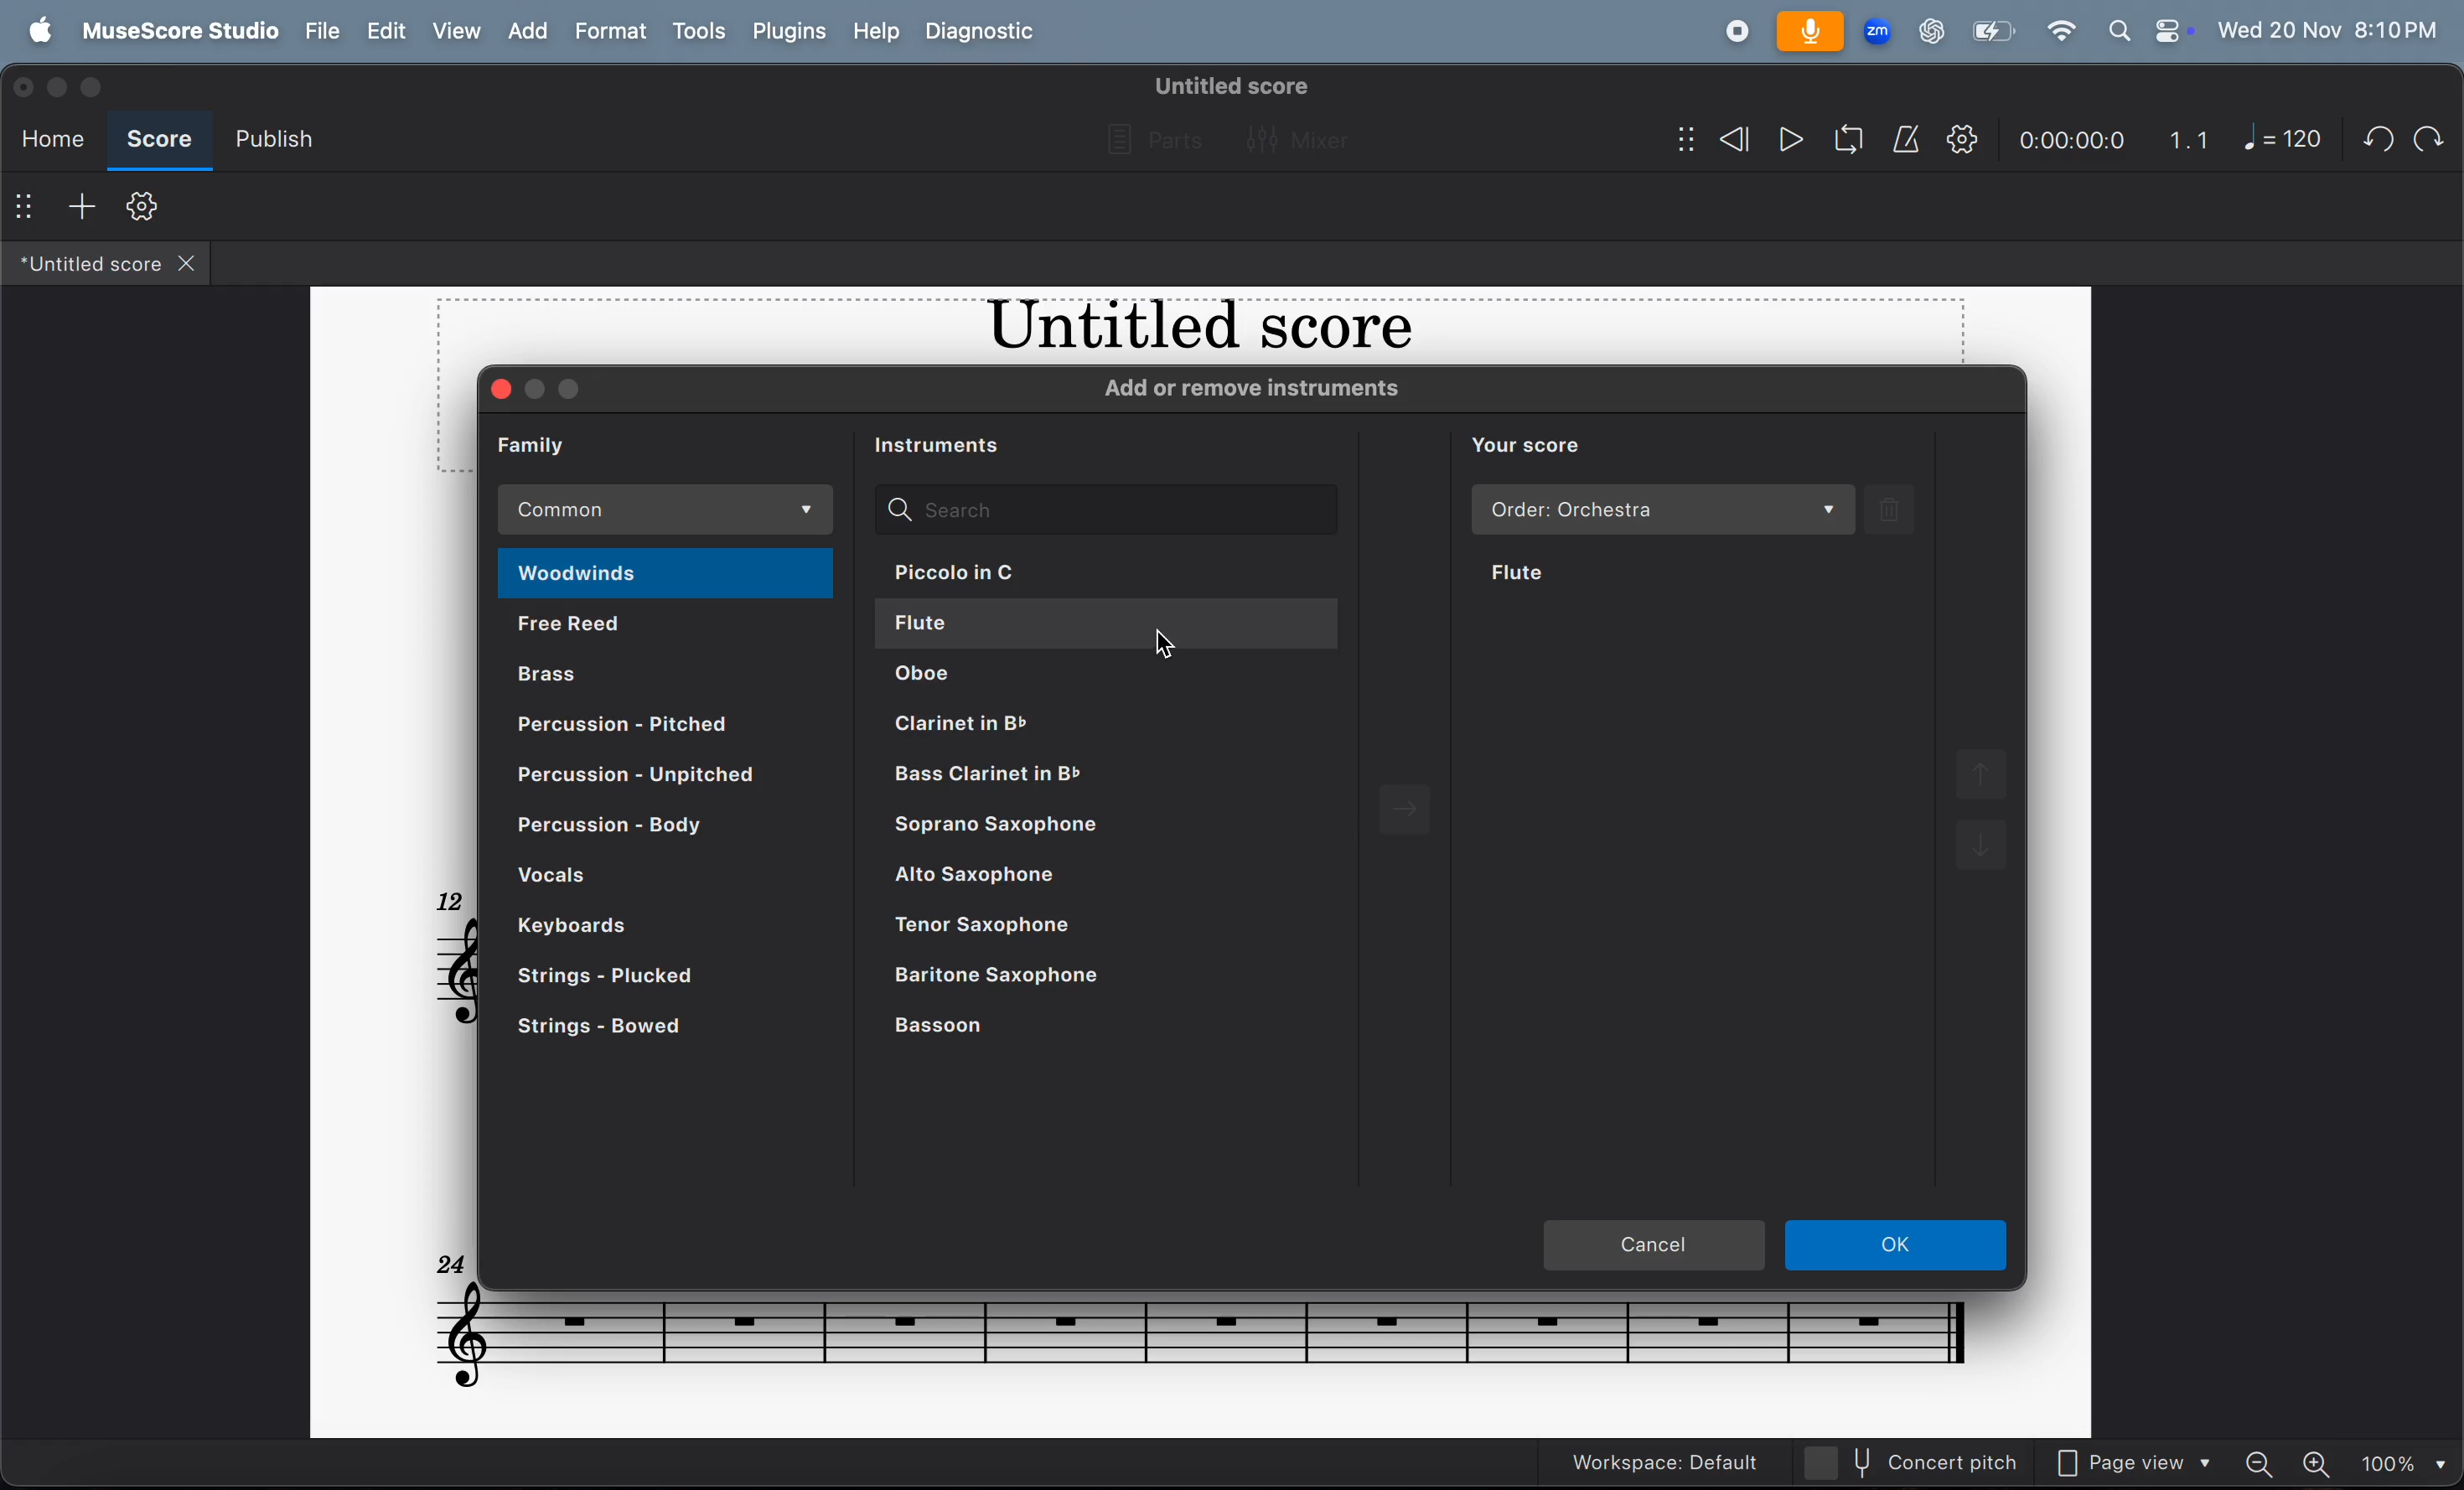 The image size is (2464, 1490). I want to click on zoom out, so click(2256, 1464).